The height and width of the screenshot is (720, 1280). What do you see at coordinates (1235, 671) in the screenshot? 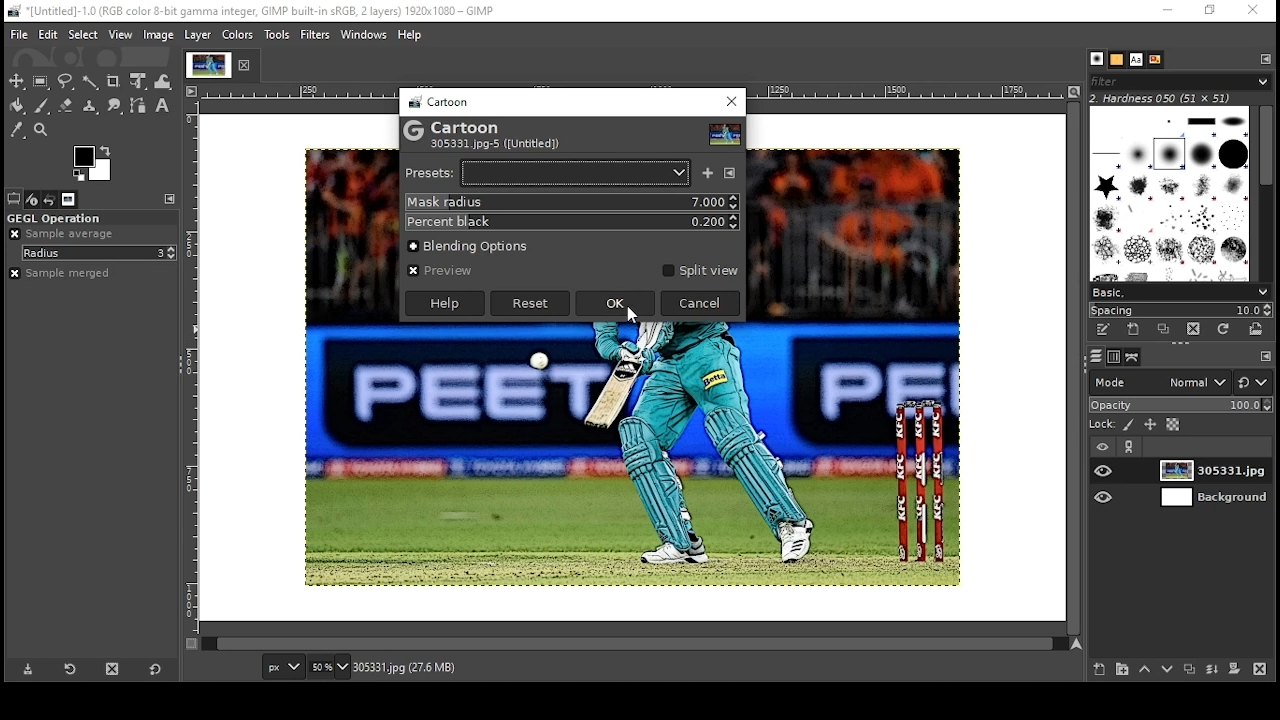
I see `add mask` at bounding box center [1235, 671].